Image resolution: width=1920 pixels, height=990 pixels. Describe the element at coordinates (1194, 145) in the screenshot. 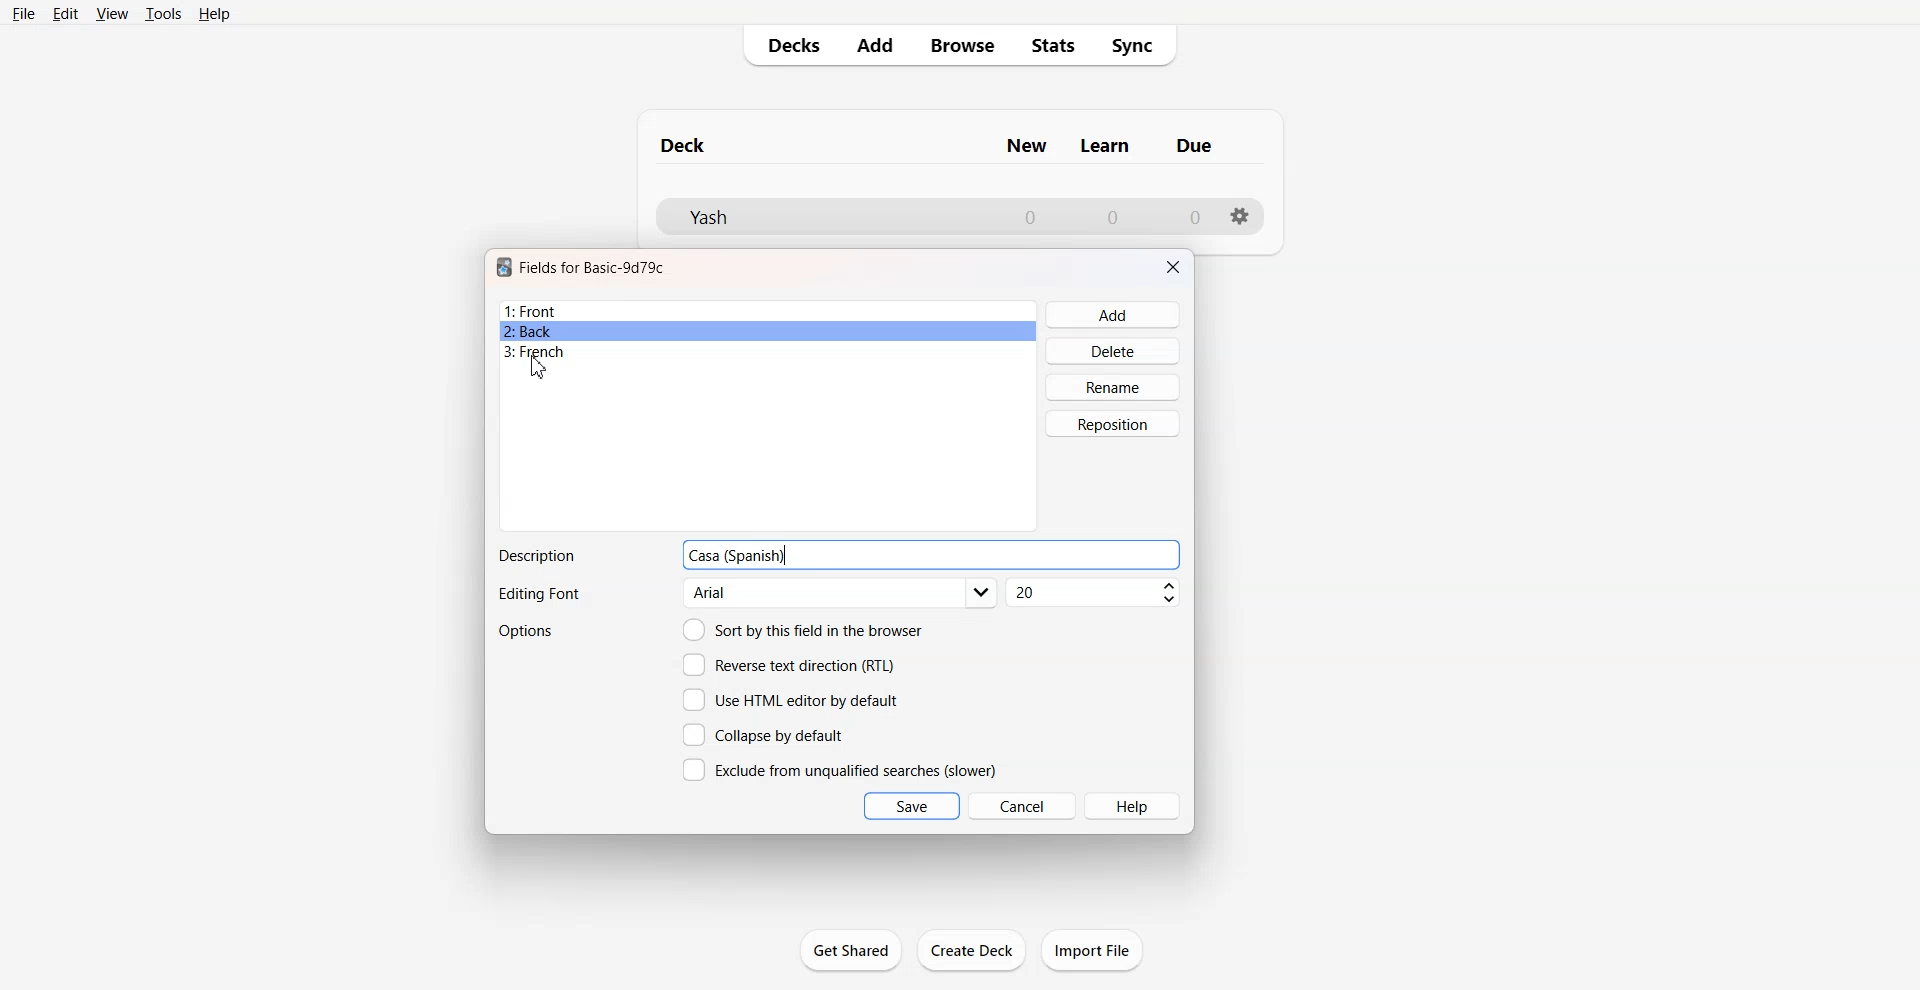

I see `Column name` at that location.